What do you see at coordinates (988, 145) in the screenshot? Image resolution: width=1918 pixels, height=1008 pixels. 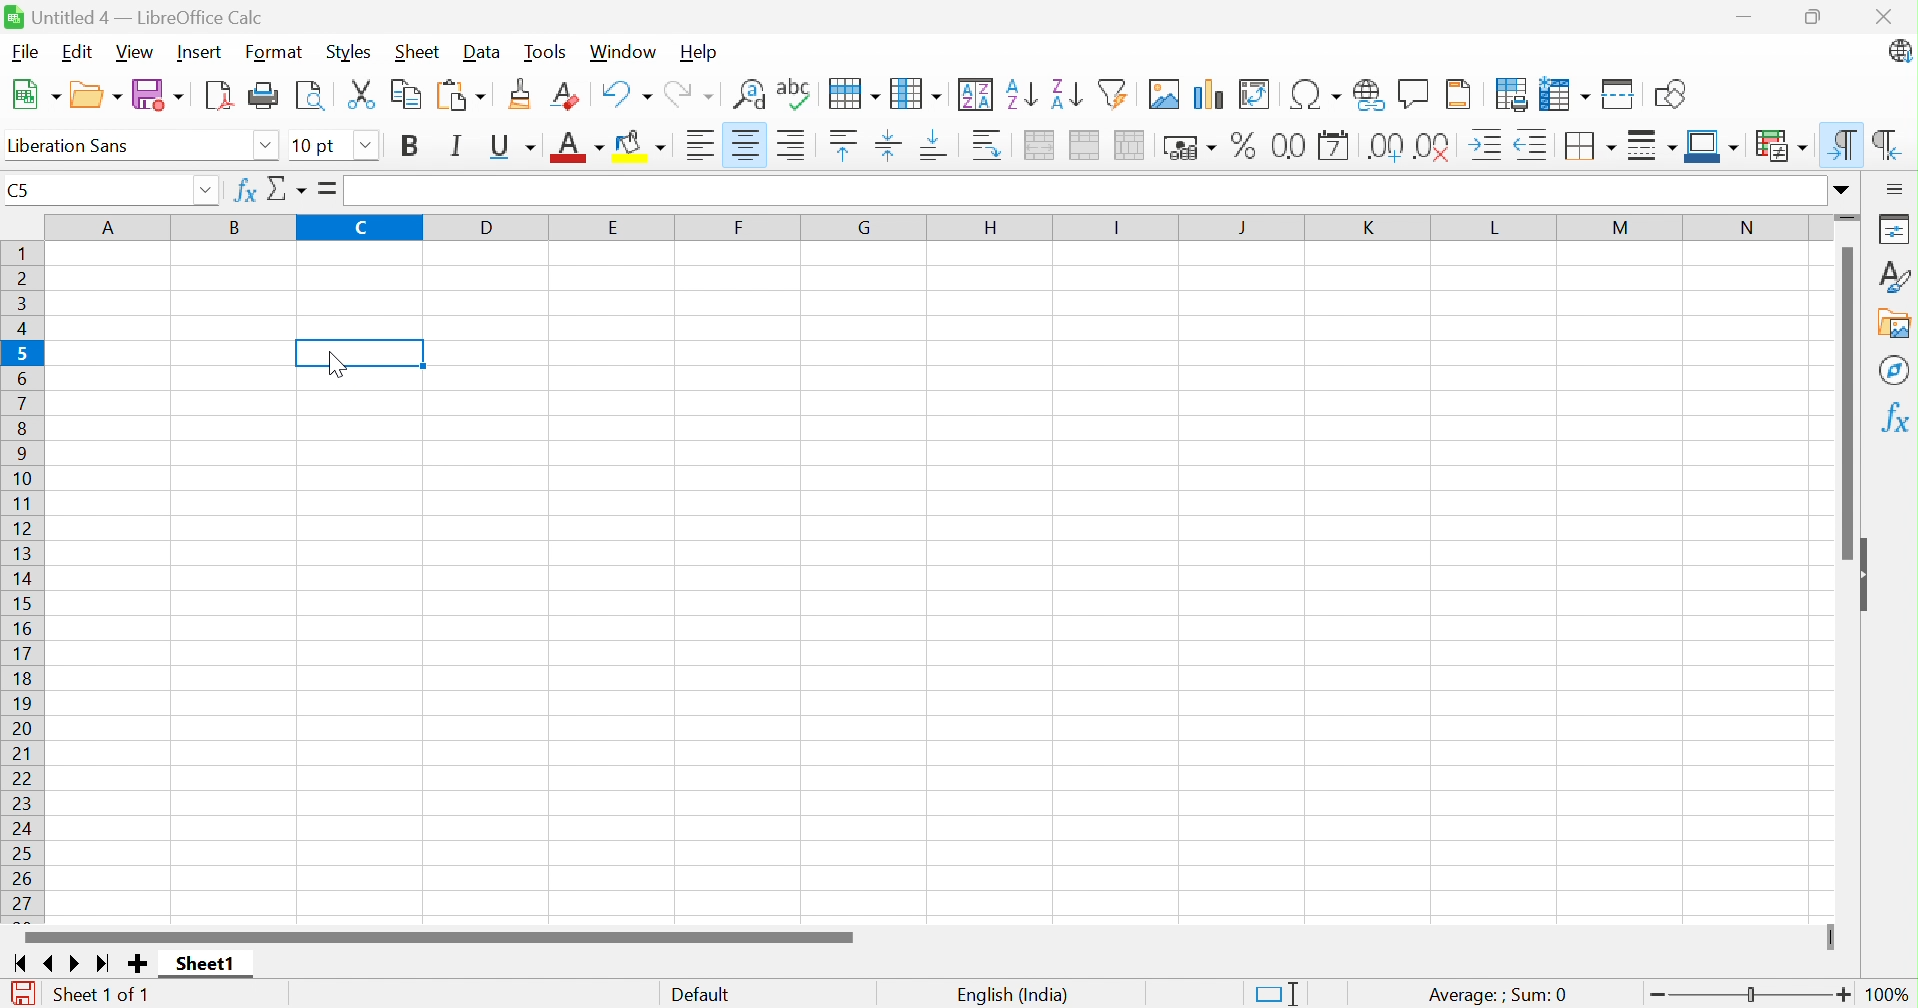 I see `Wrap Text` at bounding box center [988, 145].